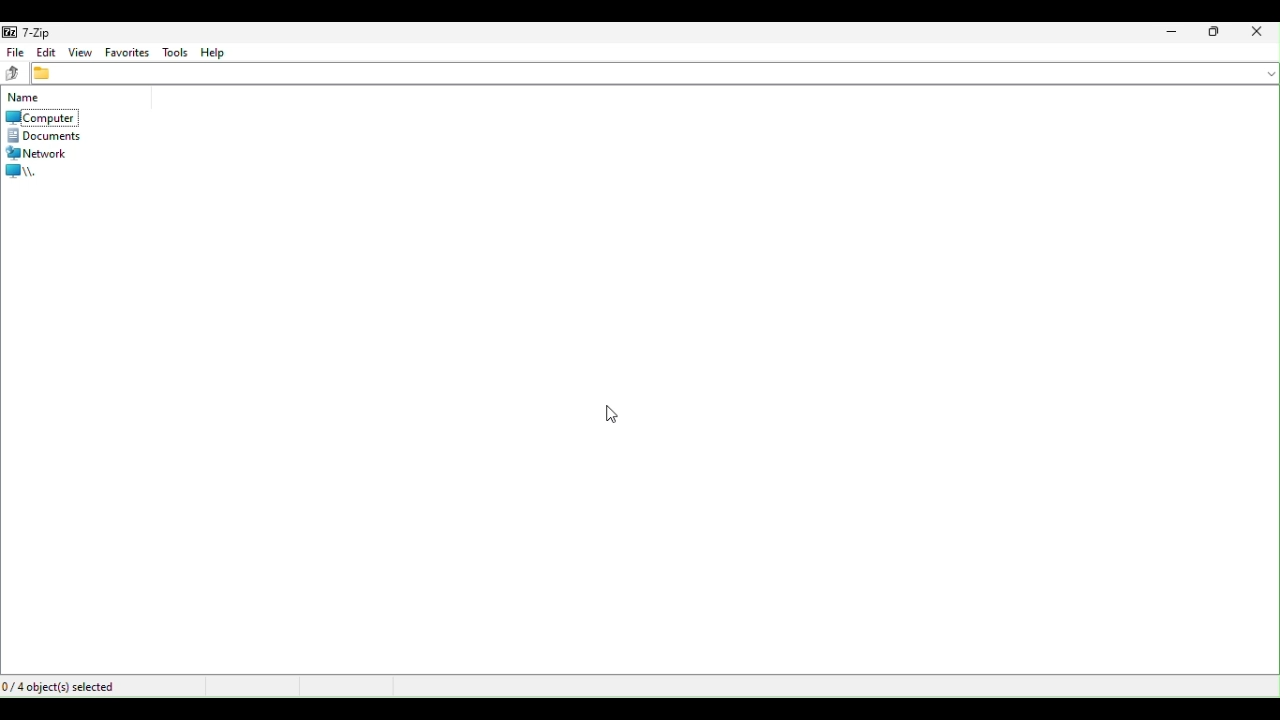 The height and width of the screenshot is (720, 1280). I want to click on  tools, so click(177, 52).